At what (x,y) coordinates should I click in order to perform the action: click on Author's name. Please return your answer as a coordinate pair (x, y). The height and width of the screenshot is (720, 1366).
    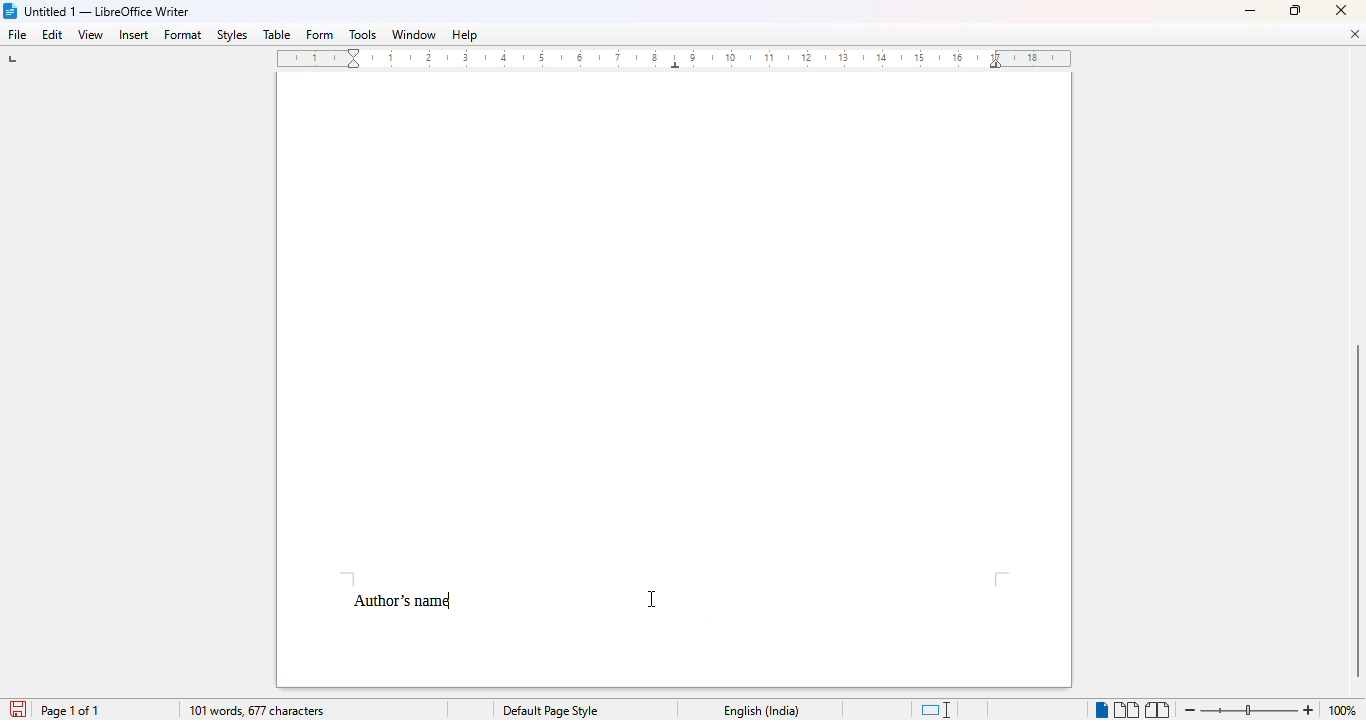
    Looking at the image, I should click on (403, 601).